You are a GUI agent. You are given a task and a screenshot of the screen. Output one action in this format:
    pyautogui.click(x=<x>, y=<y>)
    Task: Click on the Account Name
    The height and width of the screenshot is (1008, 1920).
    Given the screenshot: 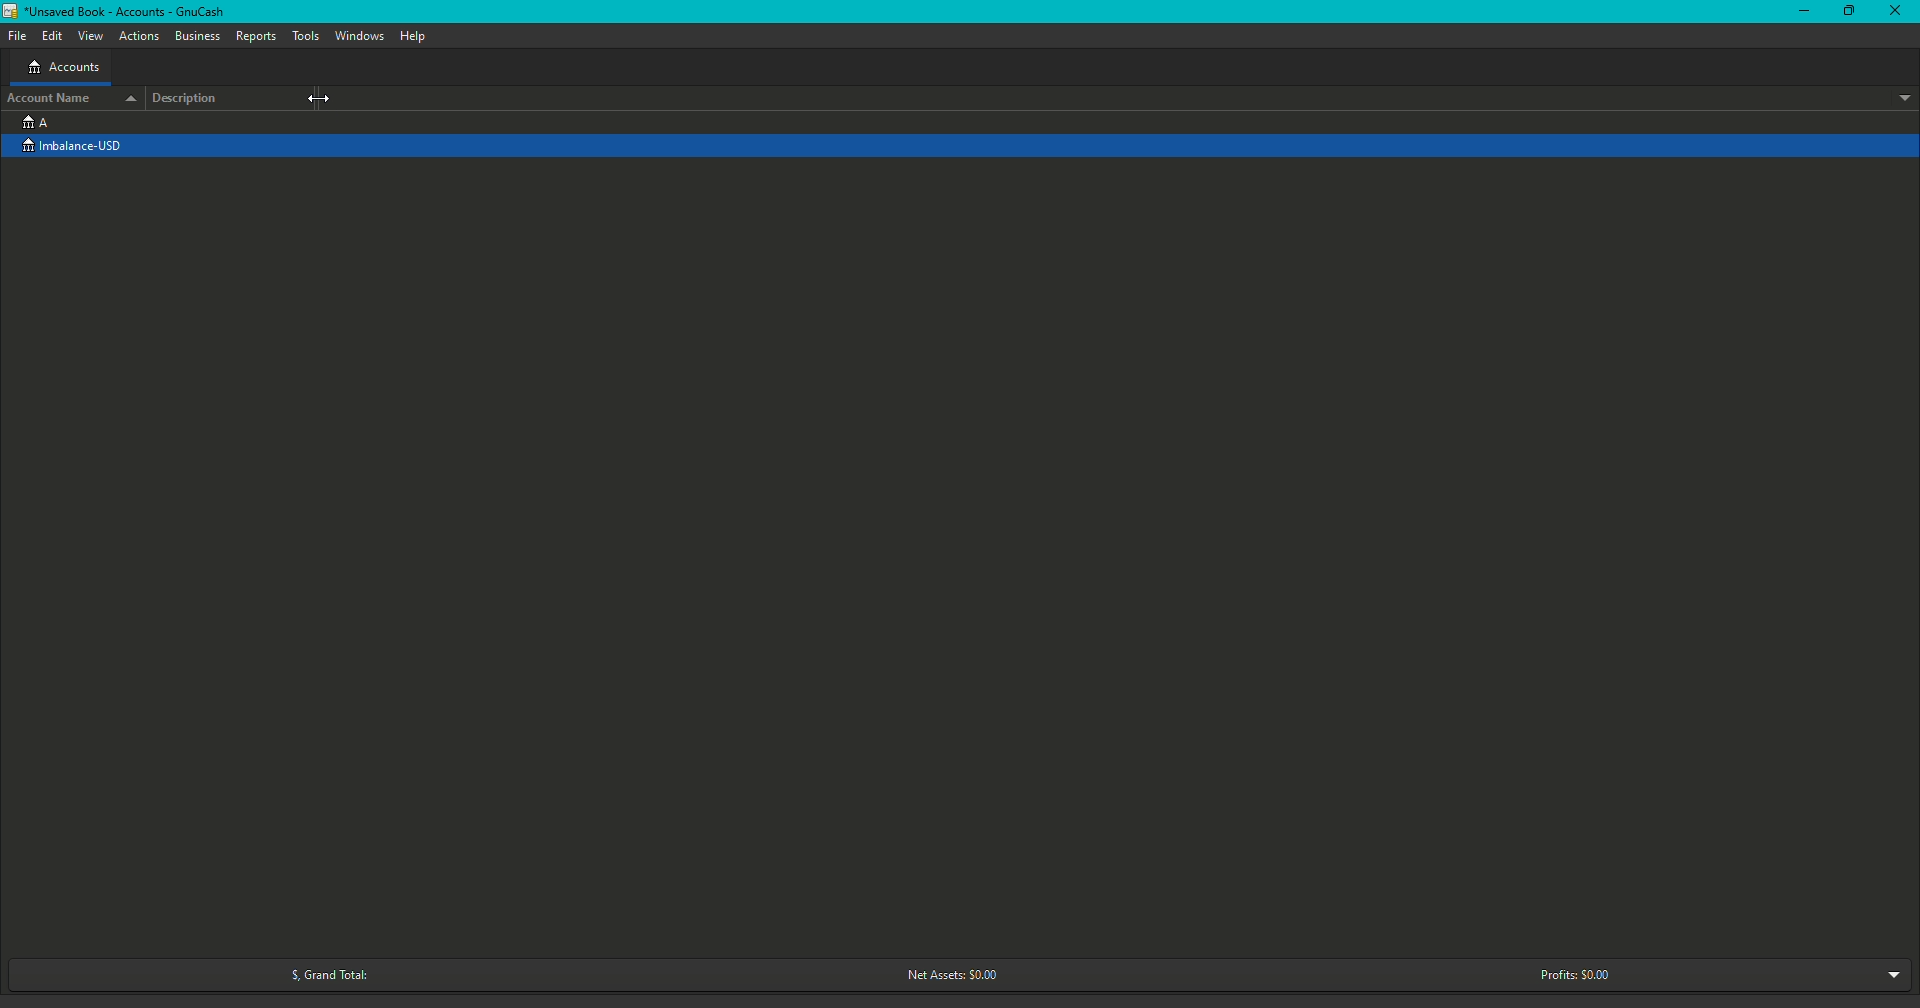 What is the action you would take?
    pyautogui.click(x=70, y=97)
    